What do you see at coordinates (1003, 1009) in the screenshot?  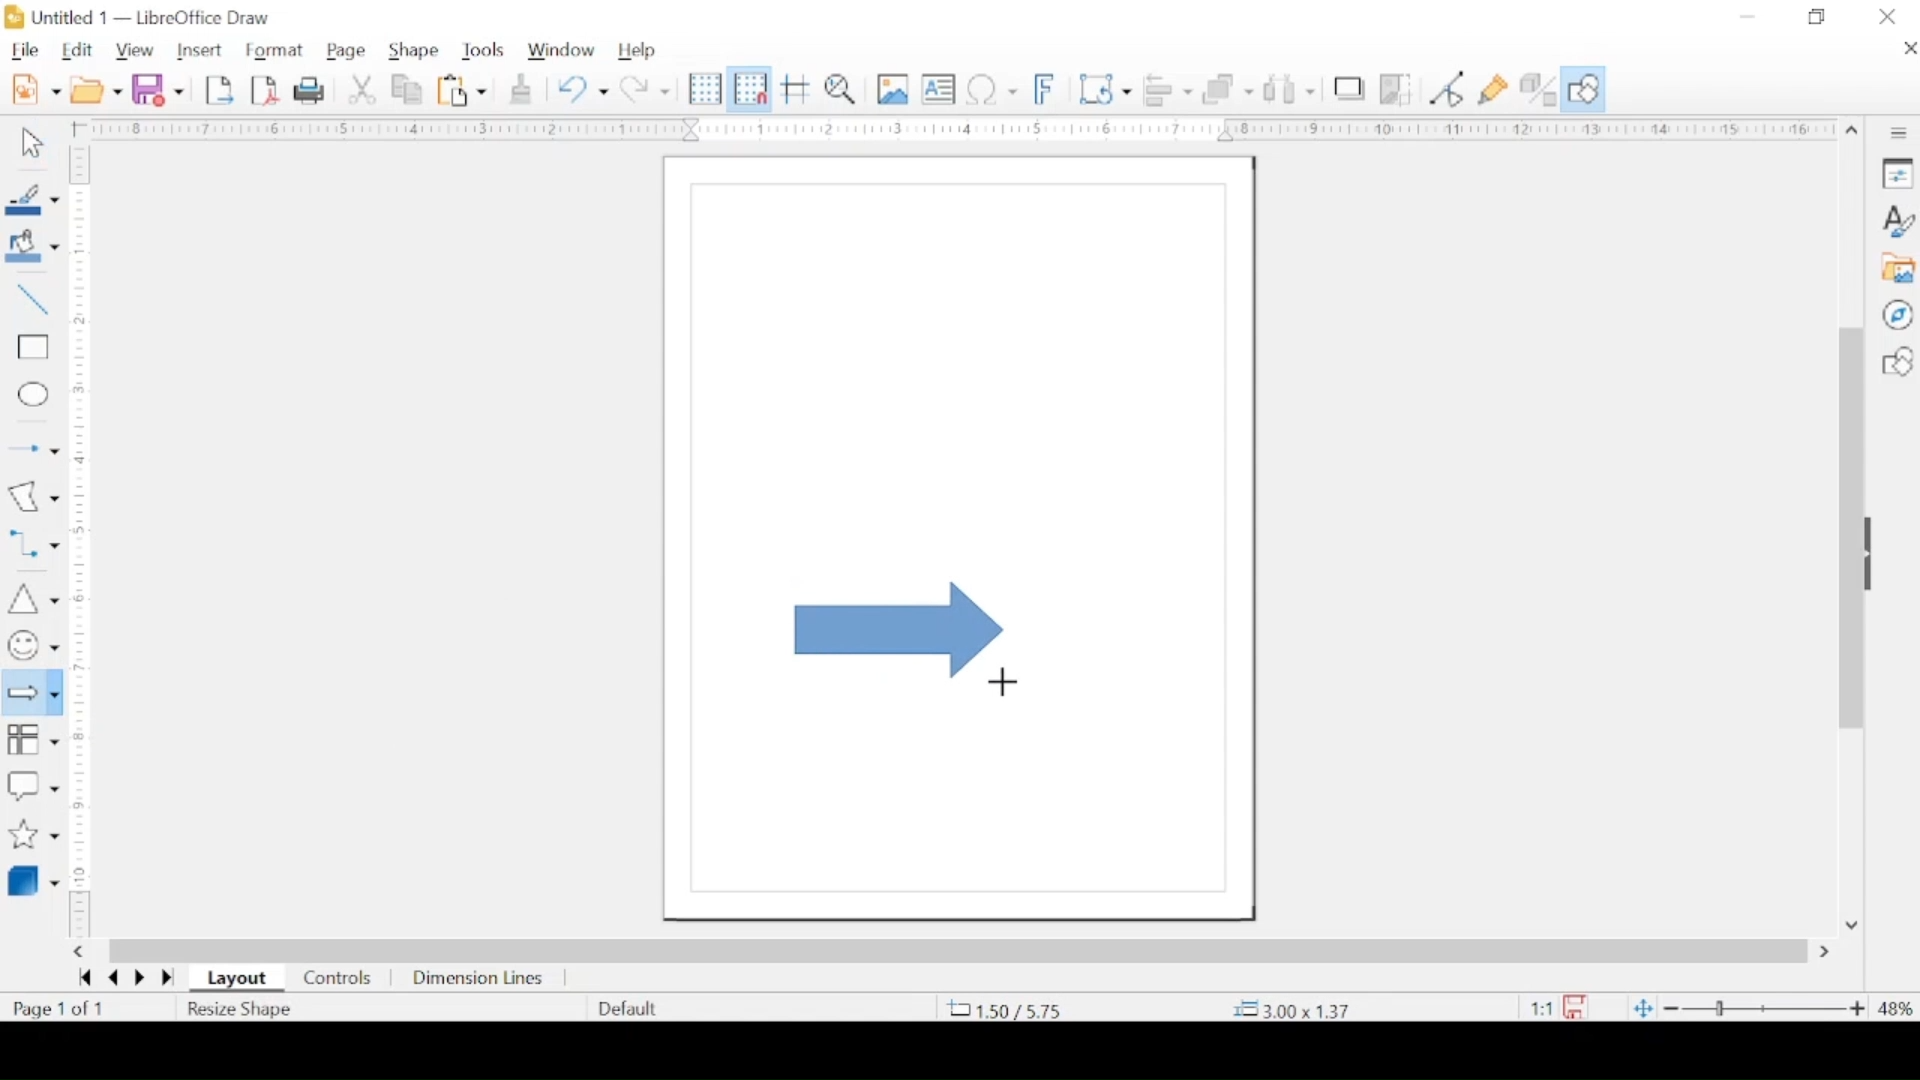 I see `coordinate` at bounding box center [1003, 1009].